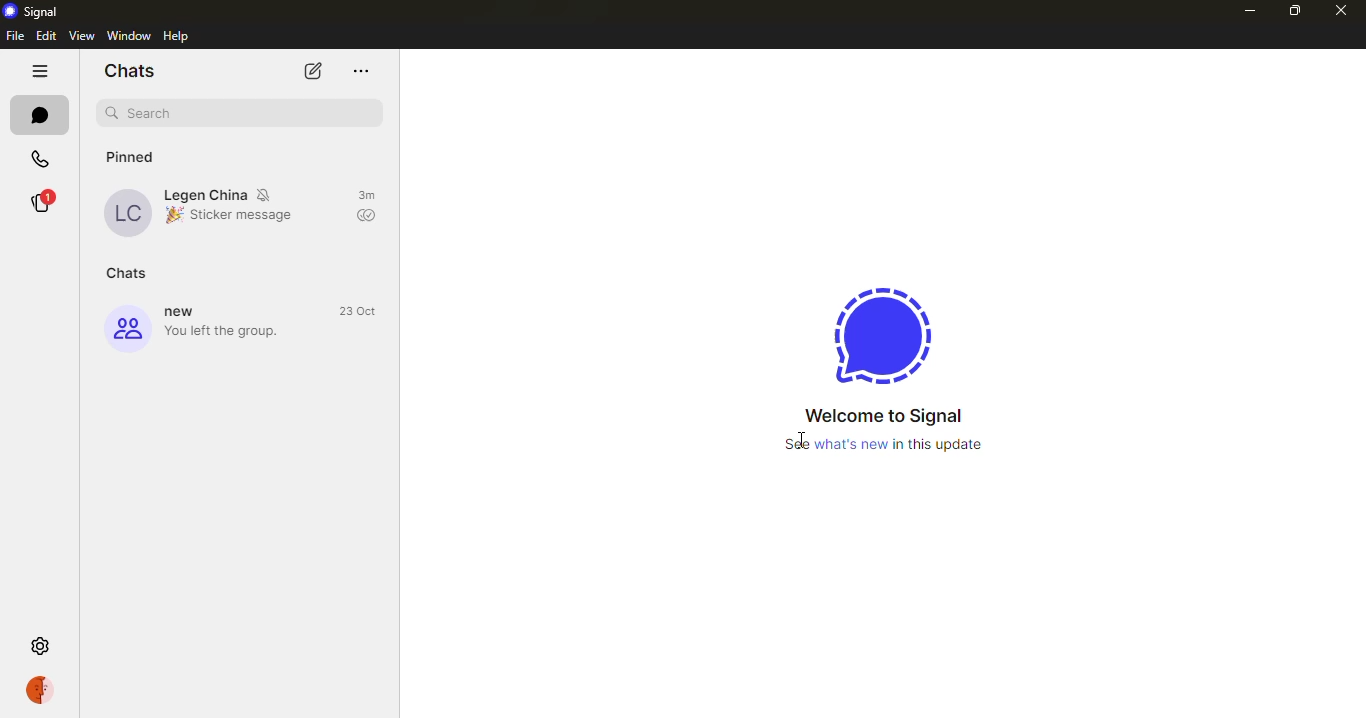 The image size is (1366, 718). Describe the element at coordinates (124, 213) in the screenshot. I see `profile` at that location.